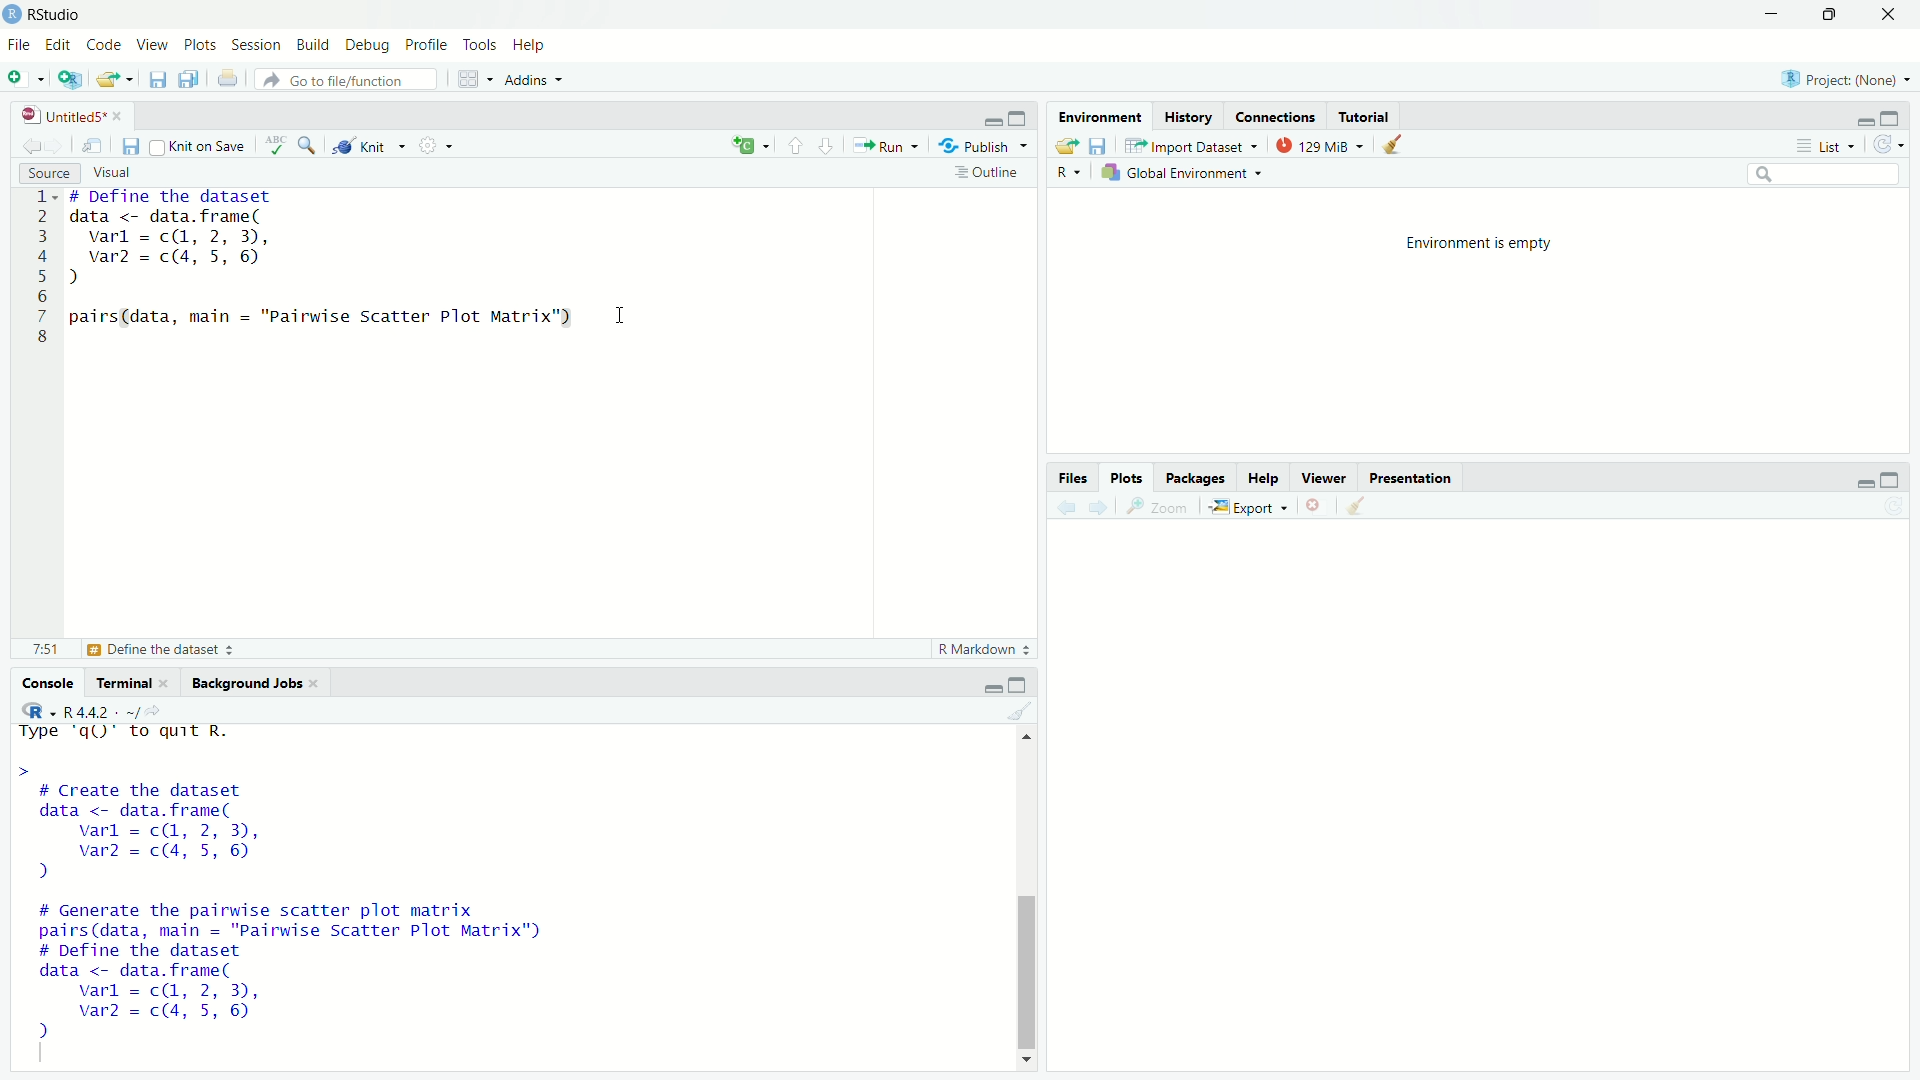  Describe the element at coordinates (369, 46) in the screenshot. I see `Debug` at that location.